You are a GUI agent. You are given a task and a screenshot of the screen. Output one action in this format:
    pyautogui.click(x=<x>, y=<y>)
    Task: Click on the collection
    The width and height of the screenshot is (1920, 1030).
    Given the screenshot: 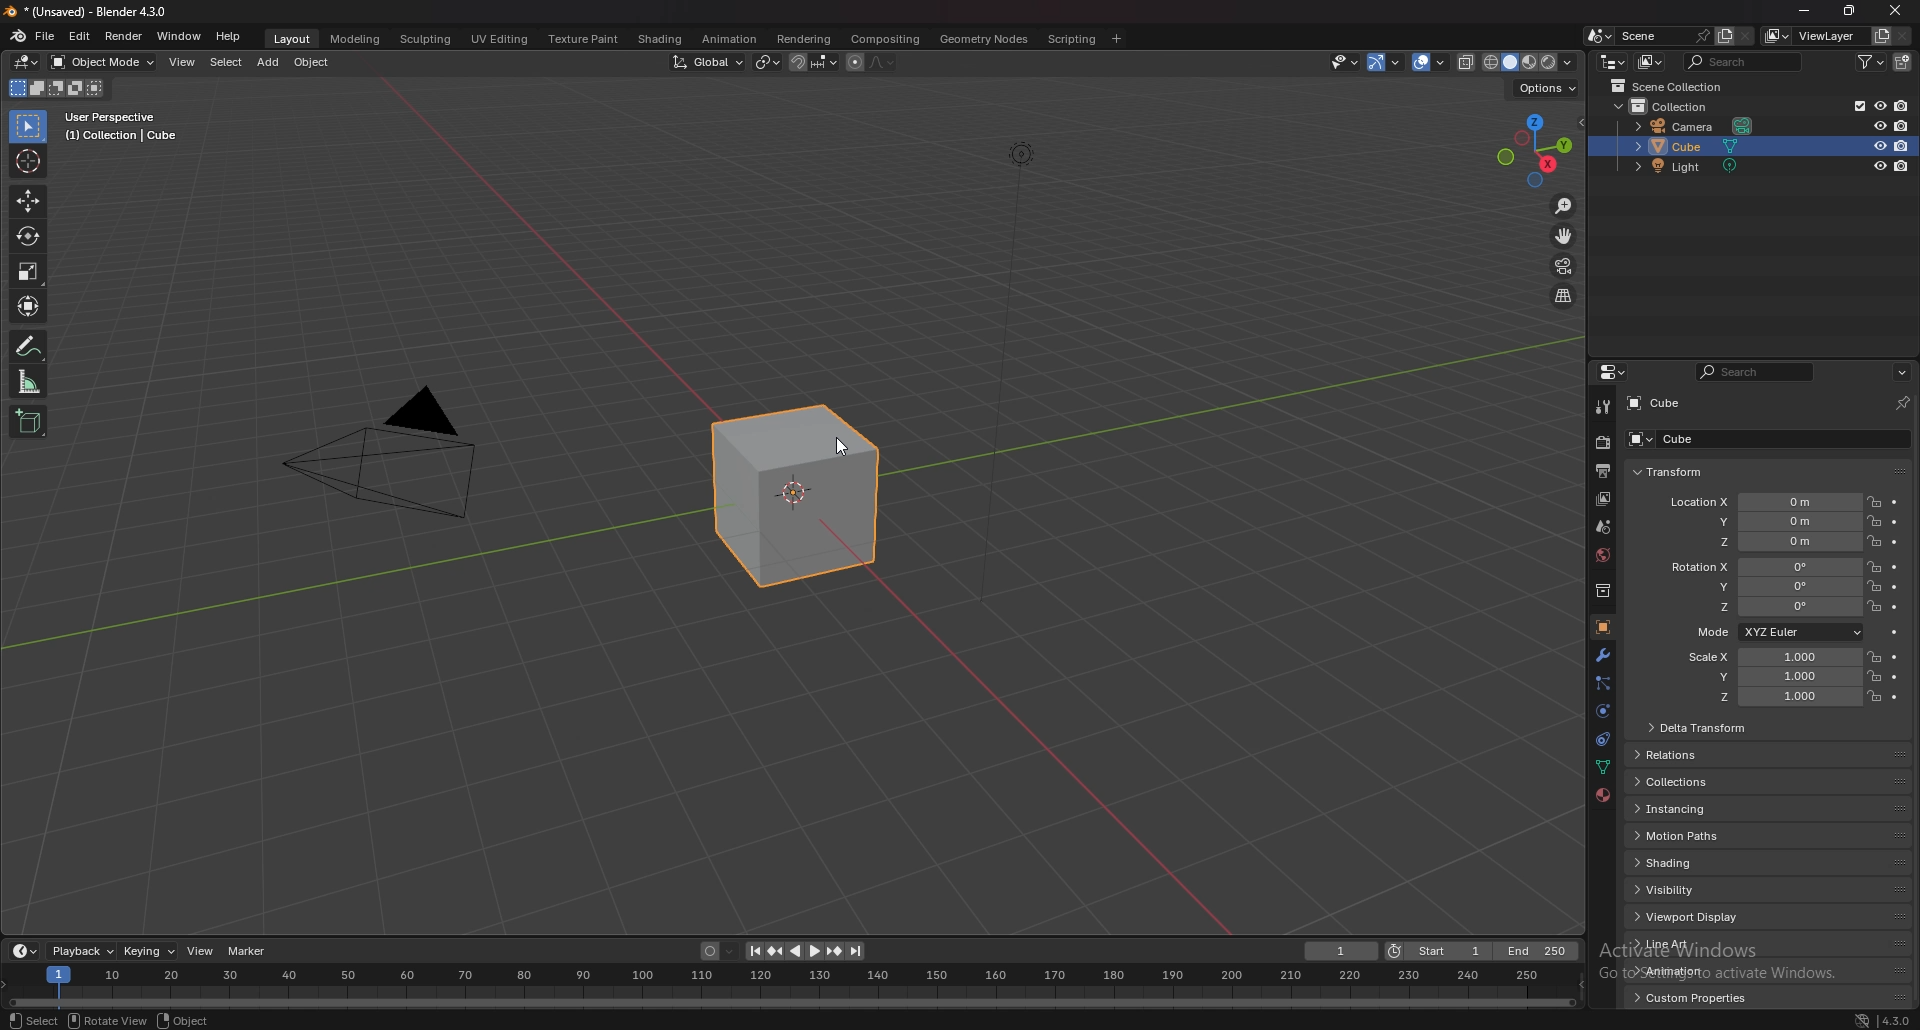 What is the action you would take?
    pyautogui.click(x=1603, y=589)
    